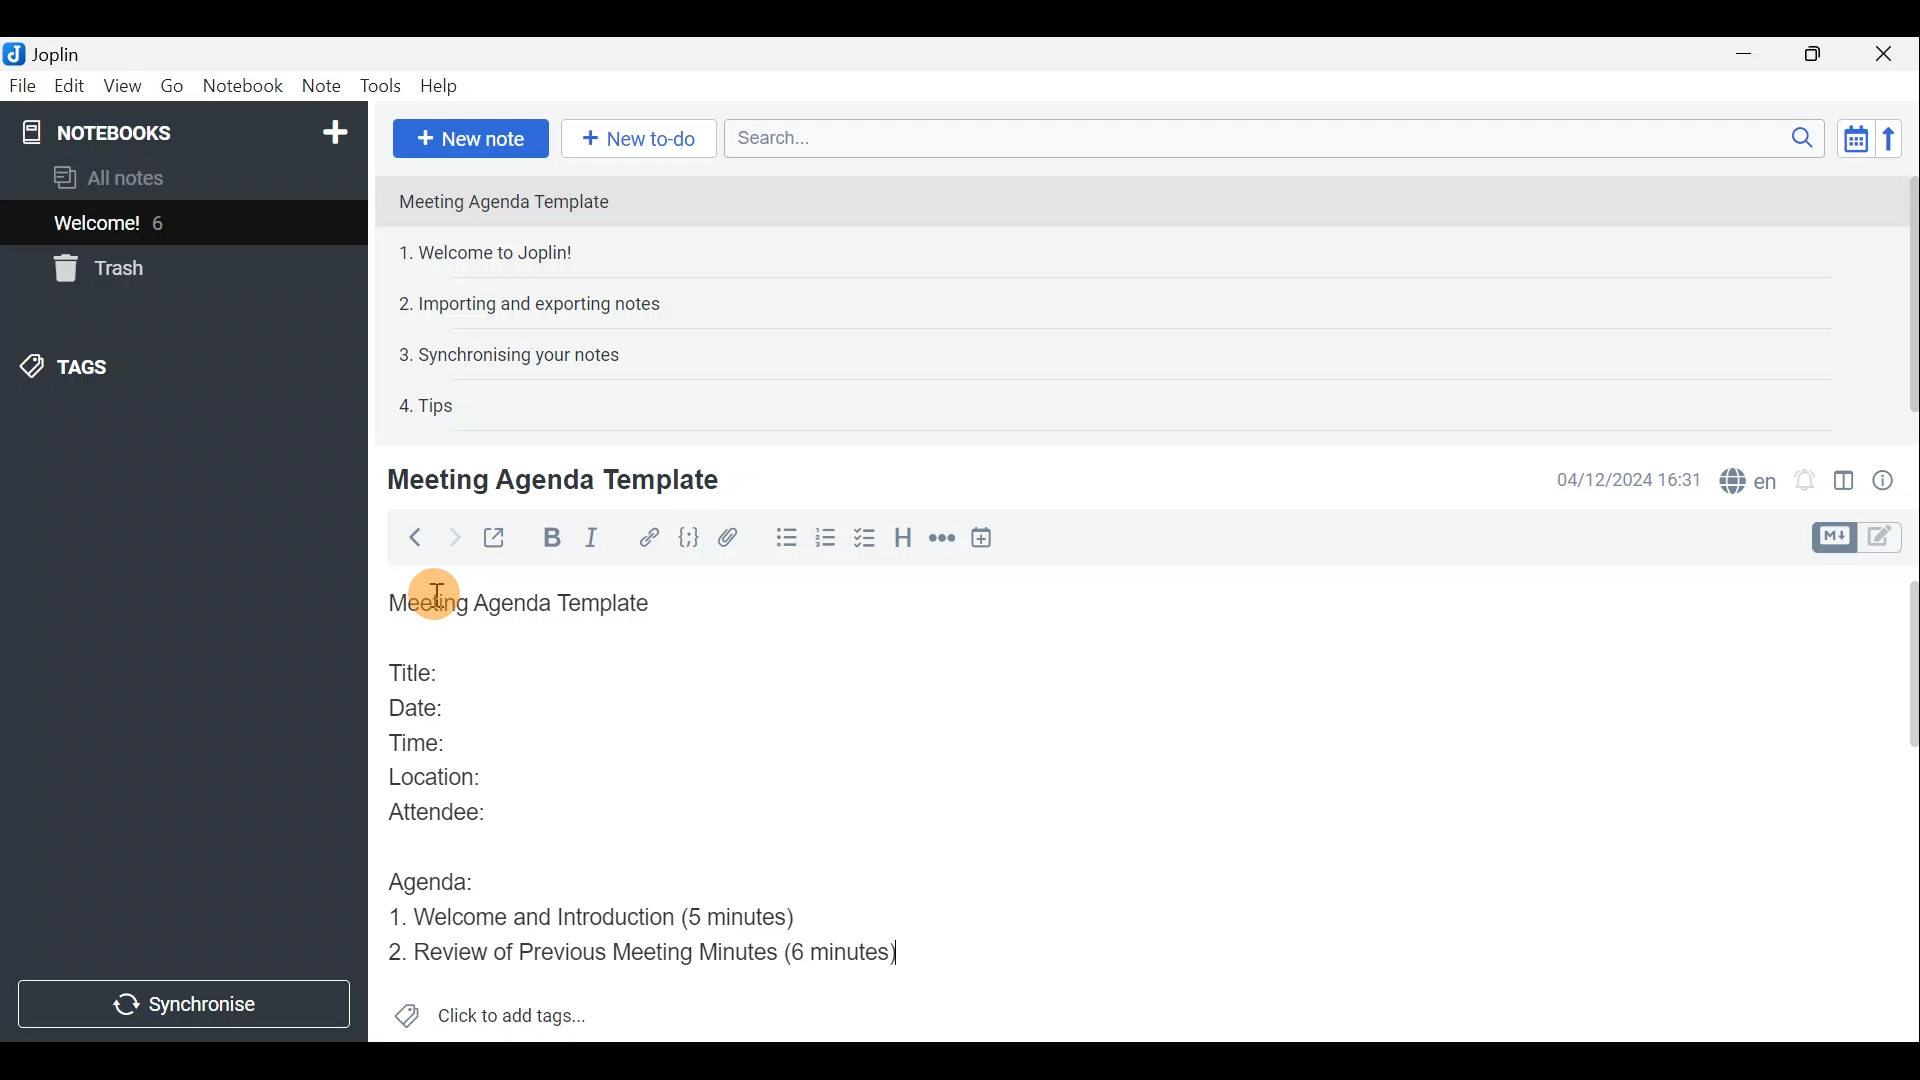 The width and height of the screenshot is (1920, 1080). What do you see at coordinates (634, 137) in the screenshot?
I see `New to-do` at bounding box center [634, 137].